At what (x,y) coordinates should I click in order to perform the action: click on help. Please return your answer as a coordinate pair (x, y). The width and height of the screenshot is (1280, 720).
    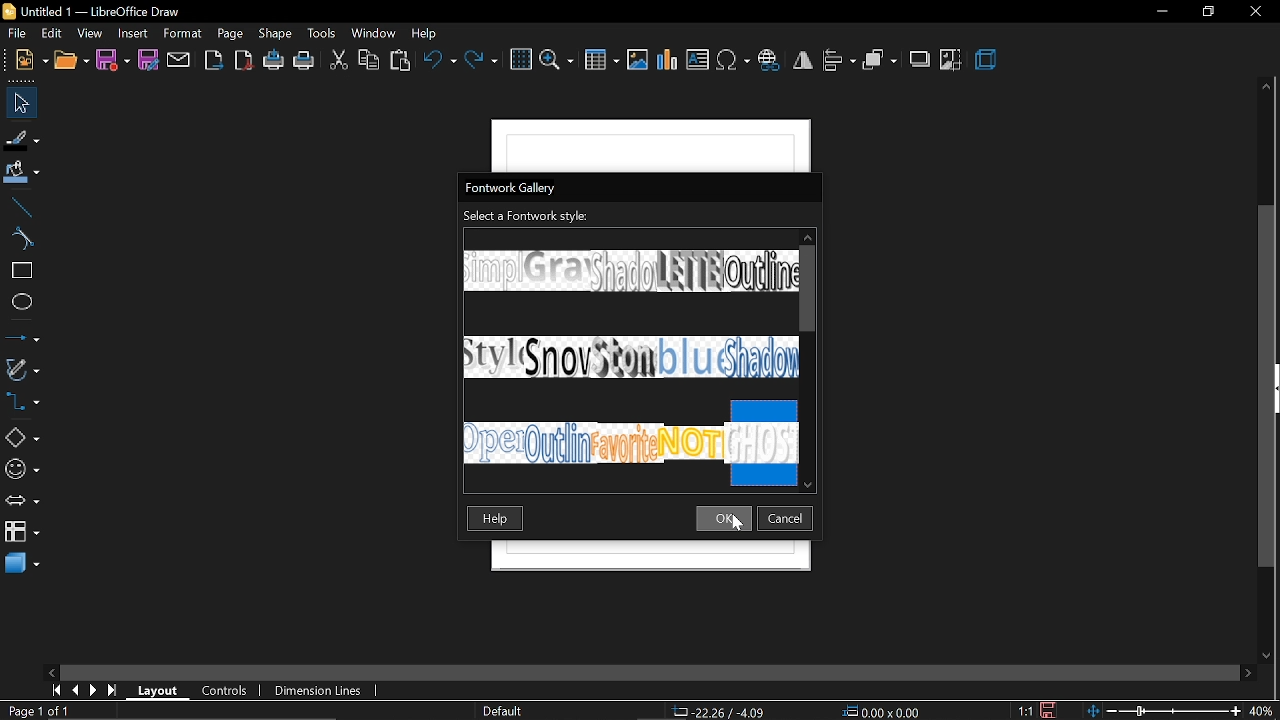
    Looking at the image, I should click on (427, 35).